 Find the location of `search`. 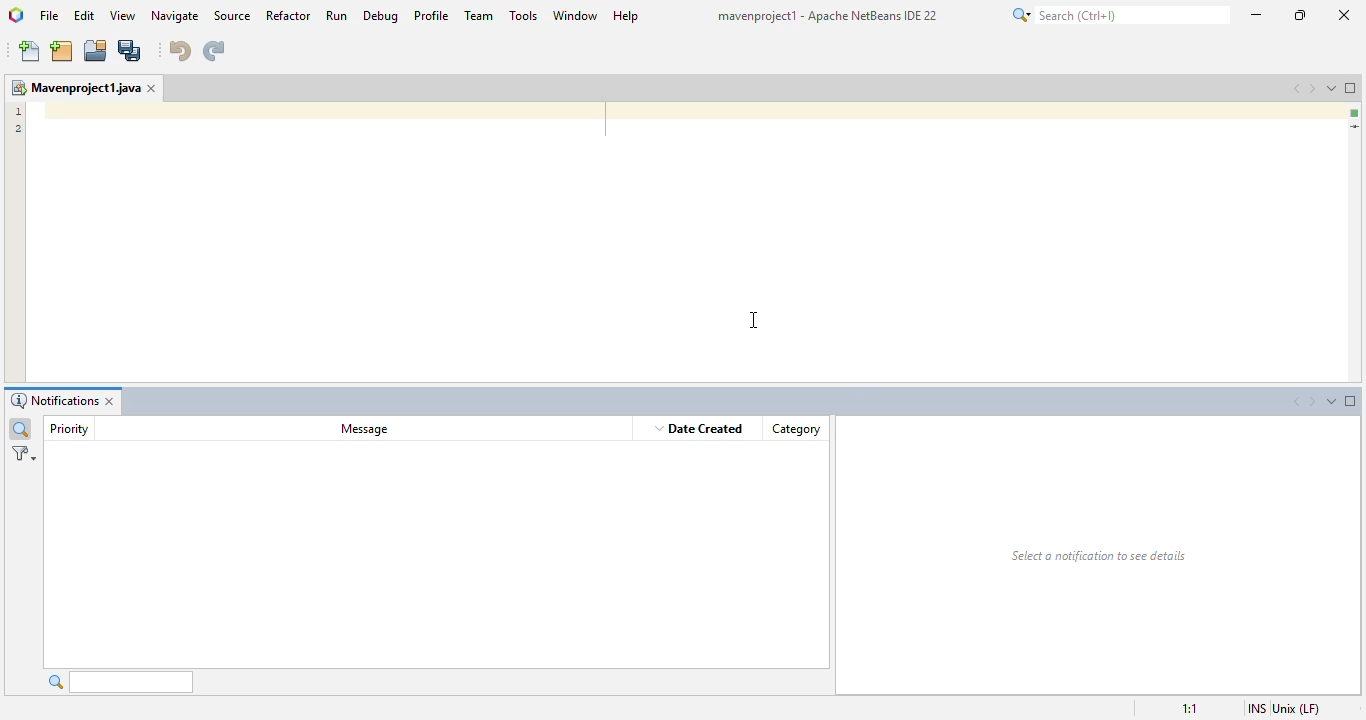

search is located at coordinates (1120, 14).